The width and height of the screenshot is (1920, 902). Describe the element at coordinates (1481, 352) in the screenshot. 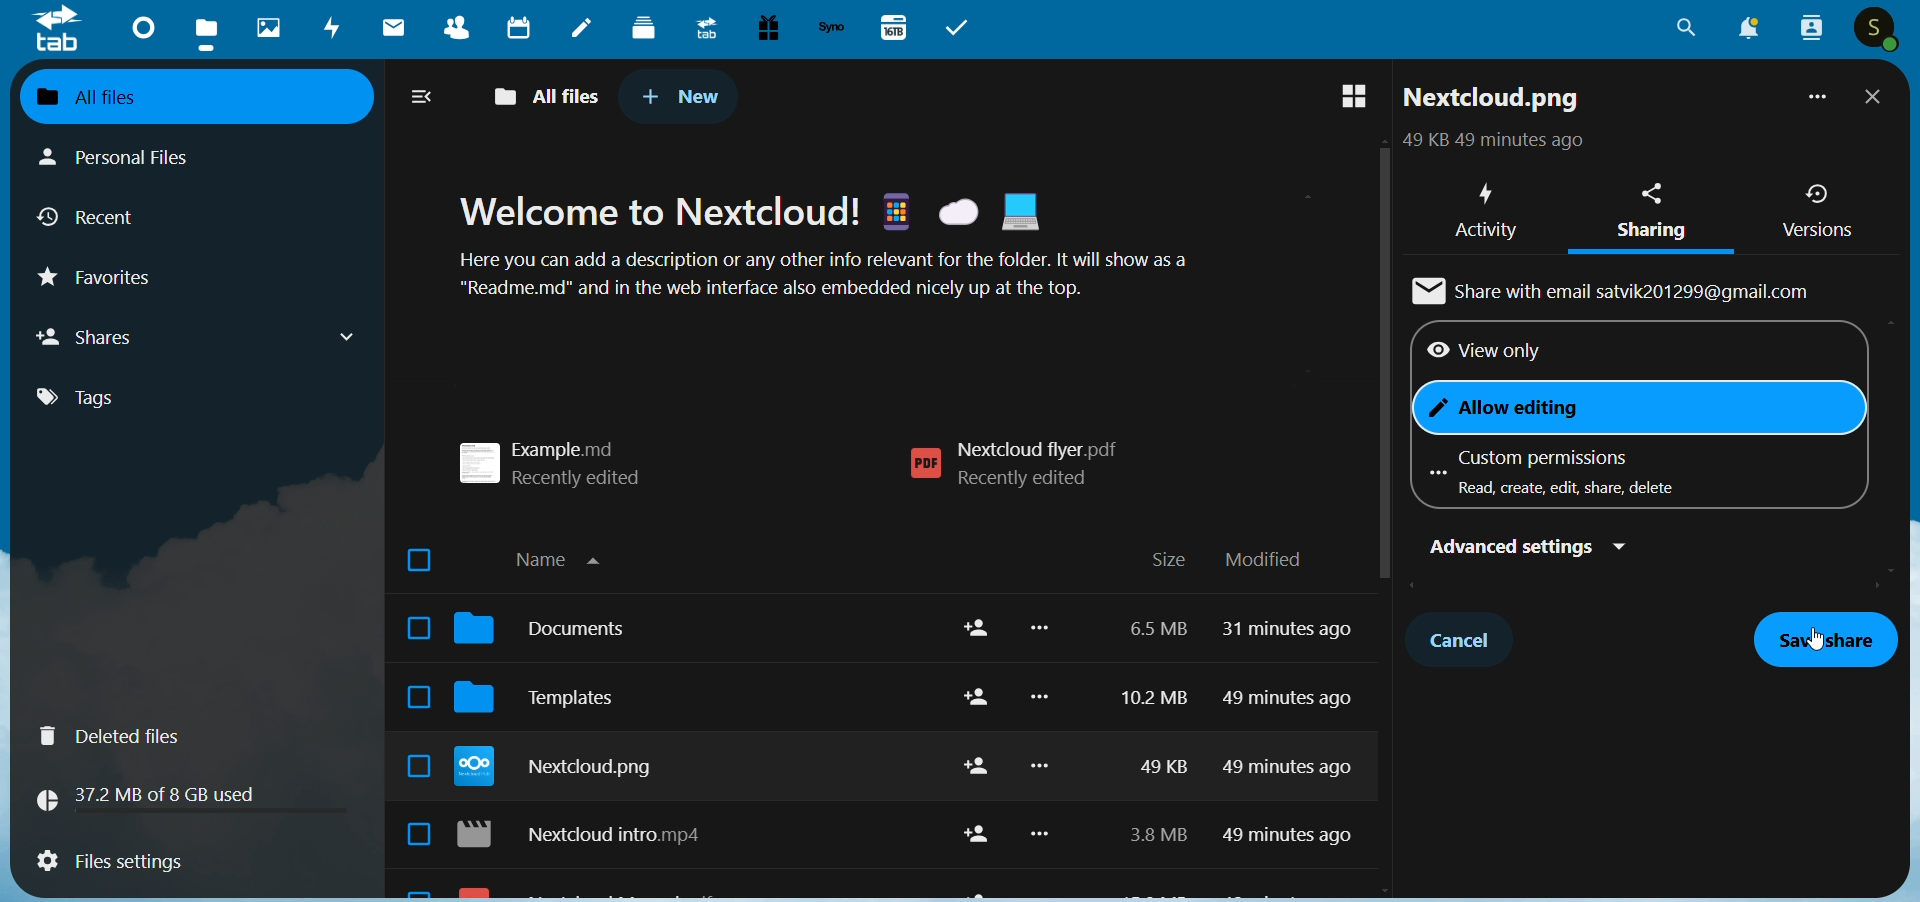

I see `view only` at that location.